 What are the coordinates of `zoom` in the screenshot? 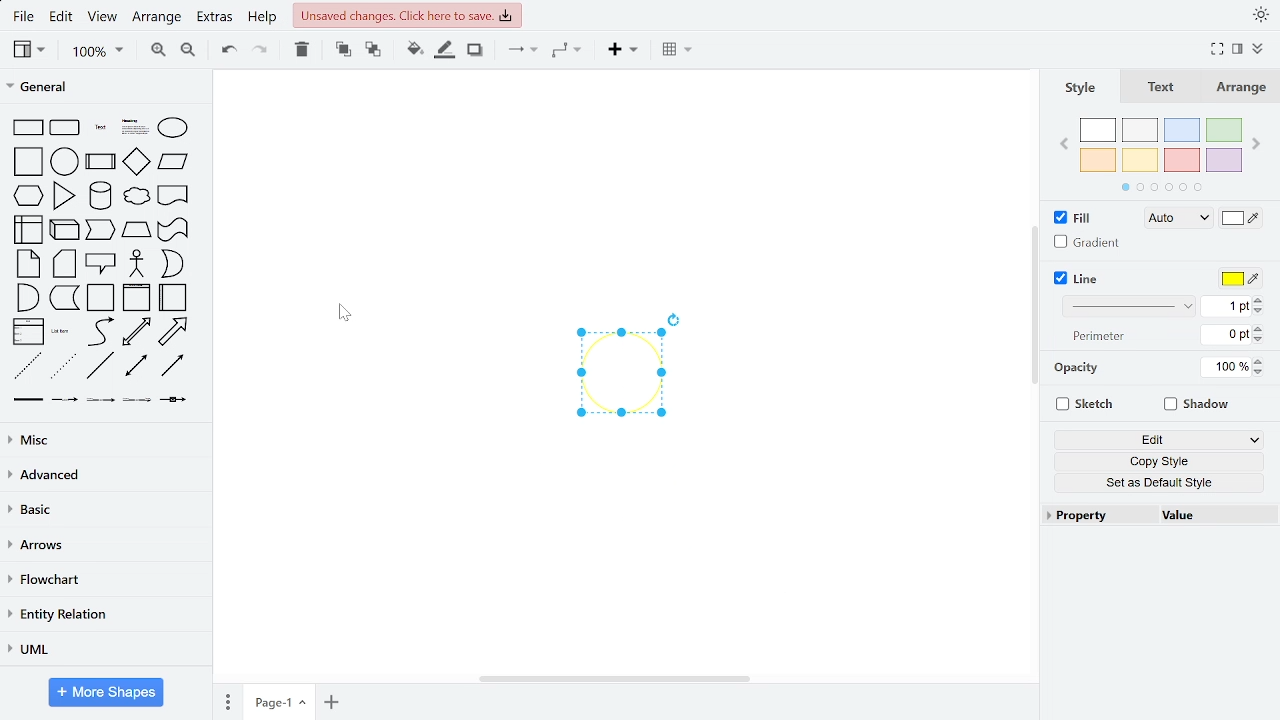 It's located at (94, 51).